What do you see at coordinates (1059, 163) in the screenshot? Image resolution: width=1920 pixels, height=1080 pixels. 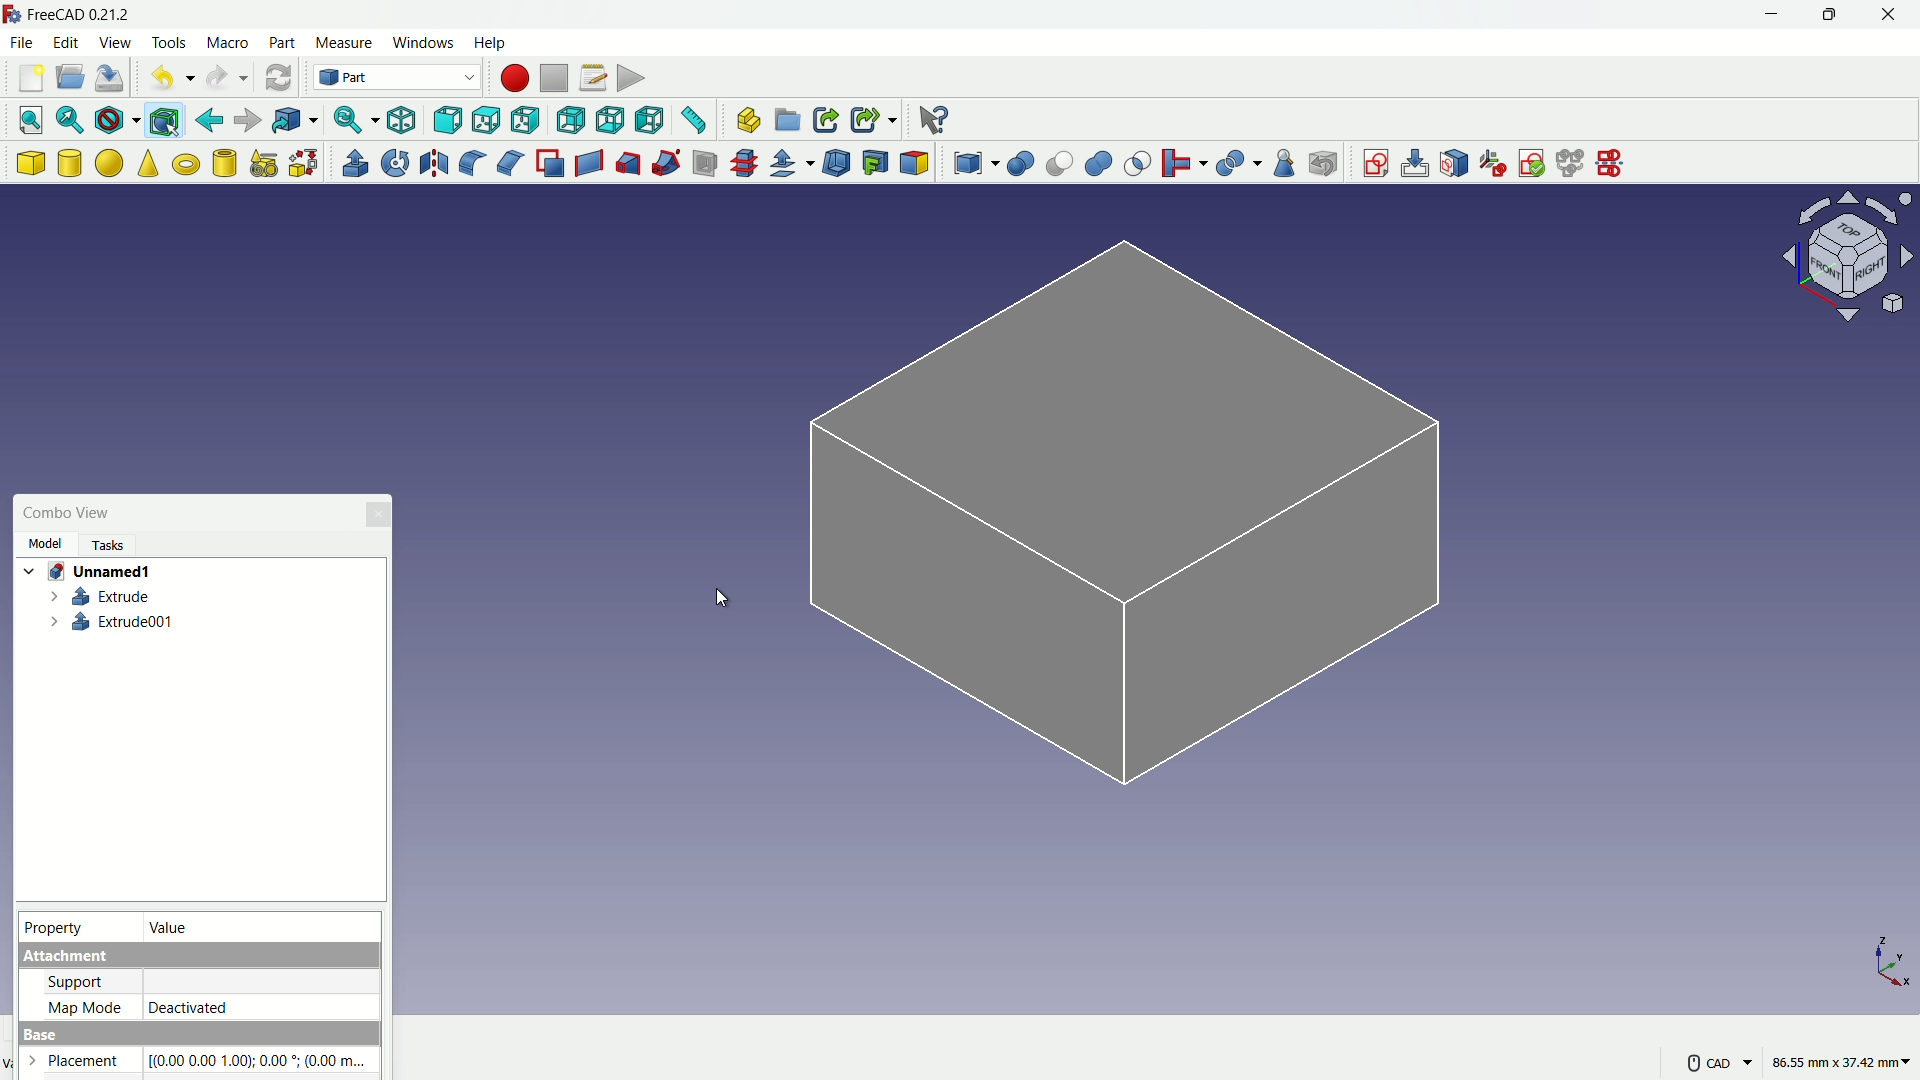 I see `cut` at bounding box center [1059, 163].